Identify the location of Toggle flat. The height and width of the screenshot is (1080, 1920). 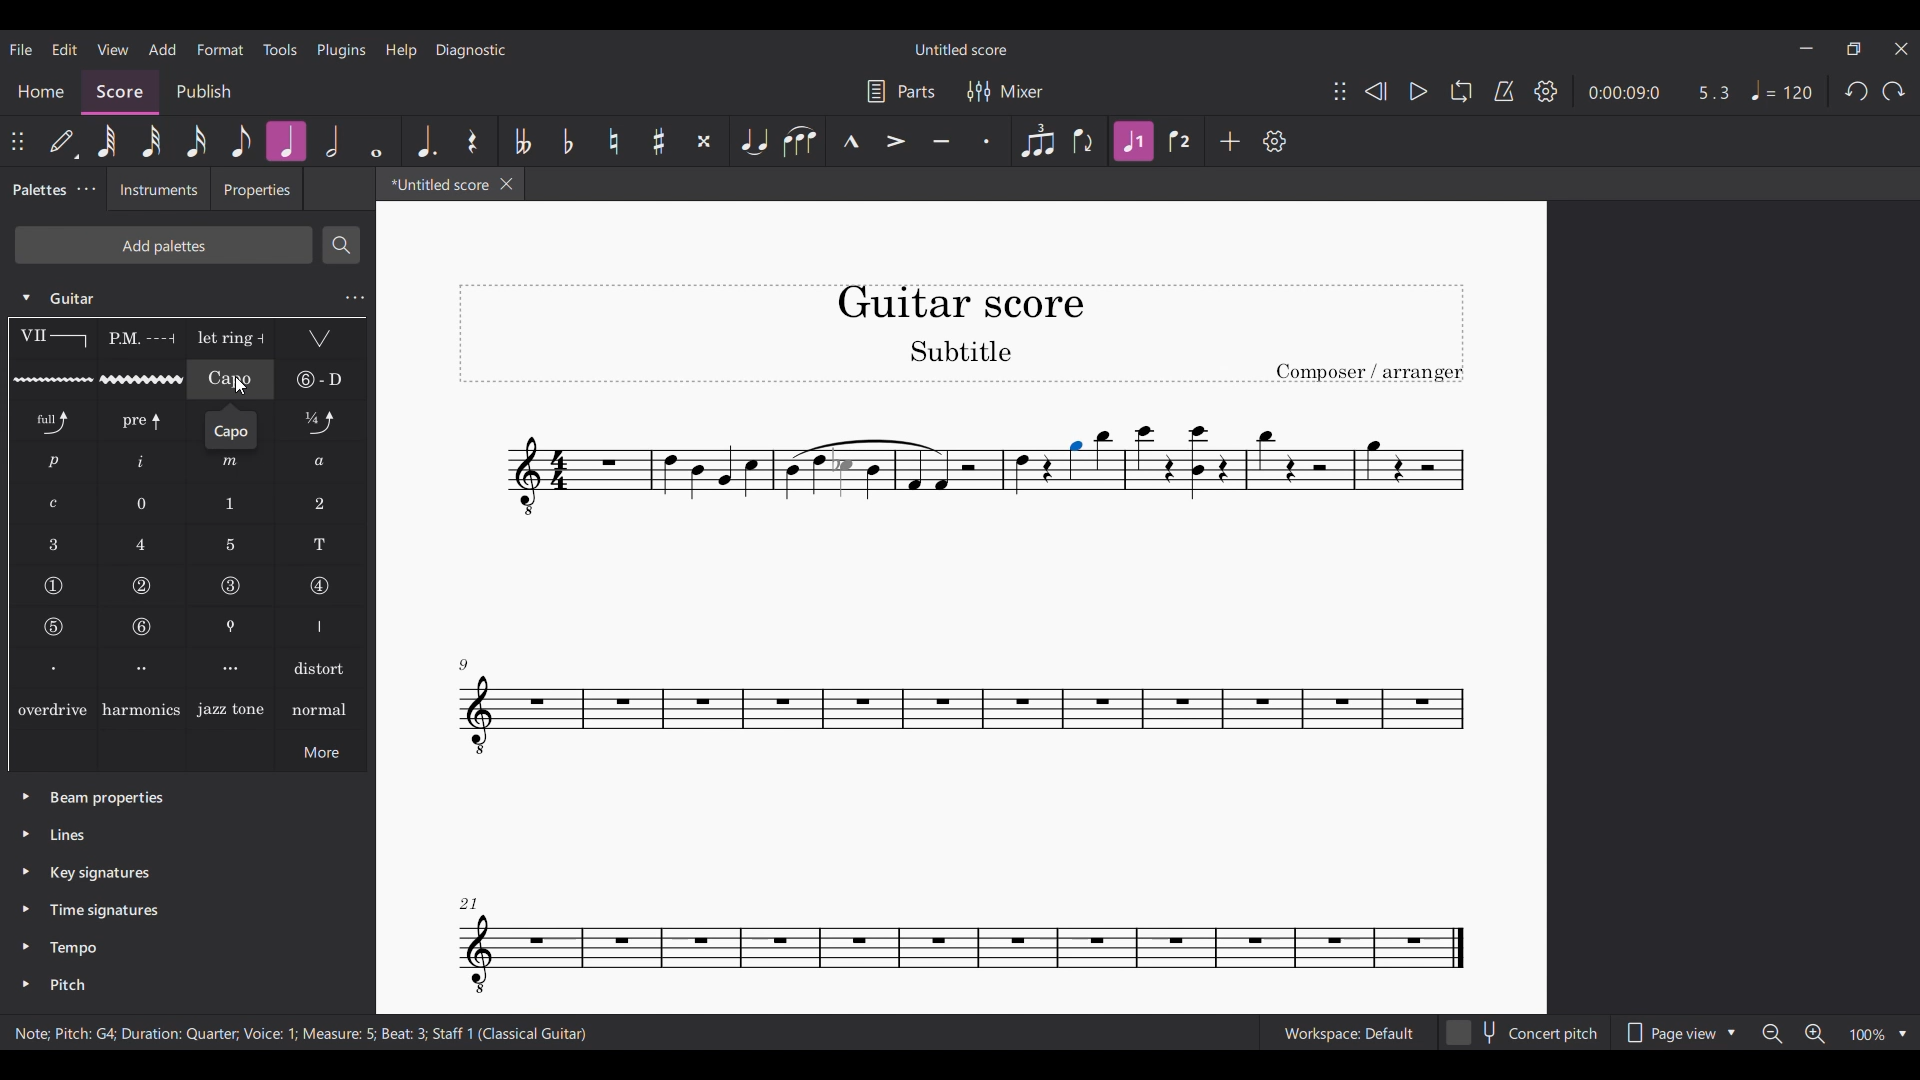
(567, 141).